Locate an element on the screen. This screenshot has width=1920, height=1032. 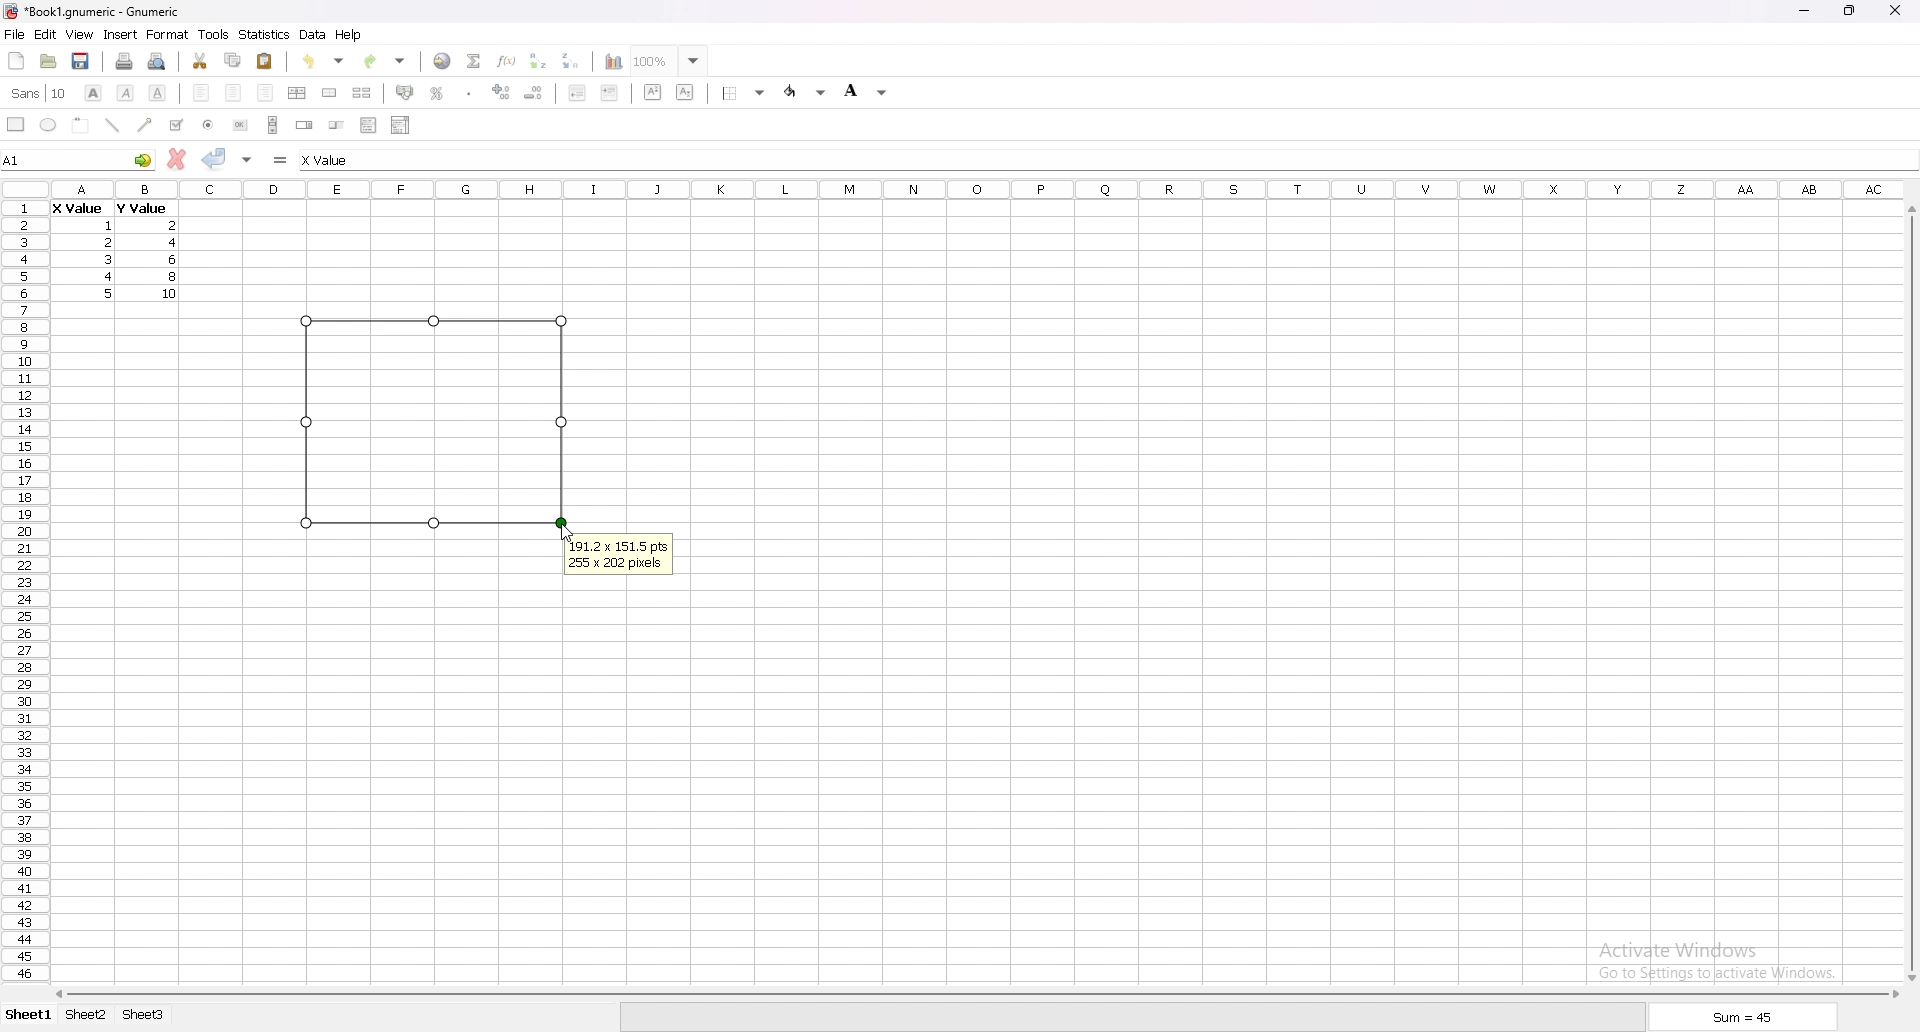
bold is located at coordinates (92, 93).